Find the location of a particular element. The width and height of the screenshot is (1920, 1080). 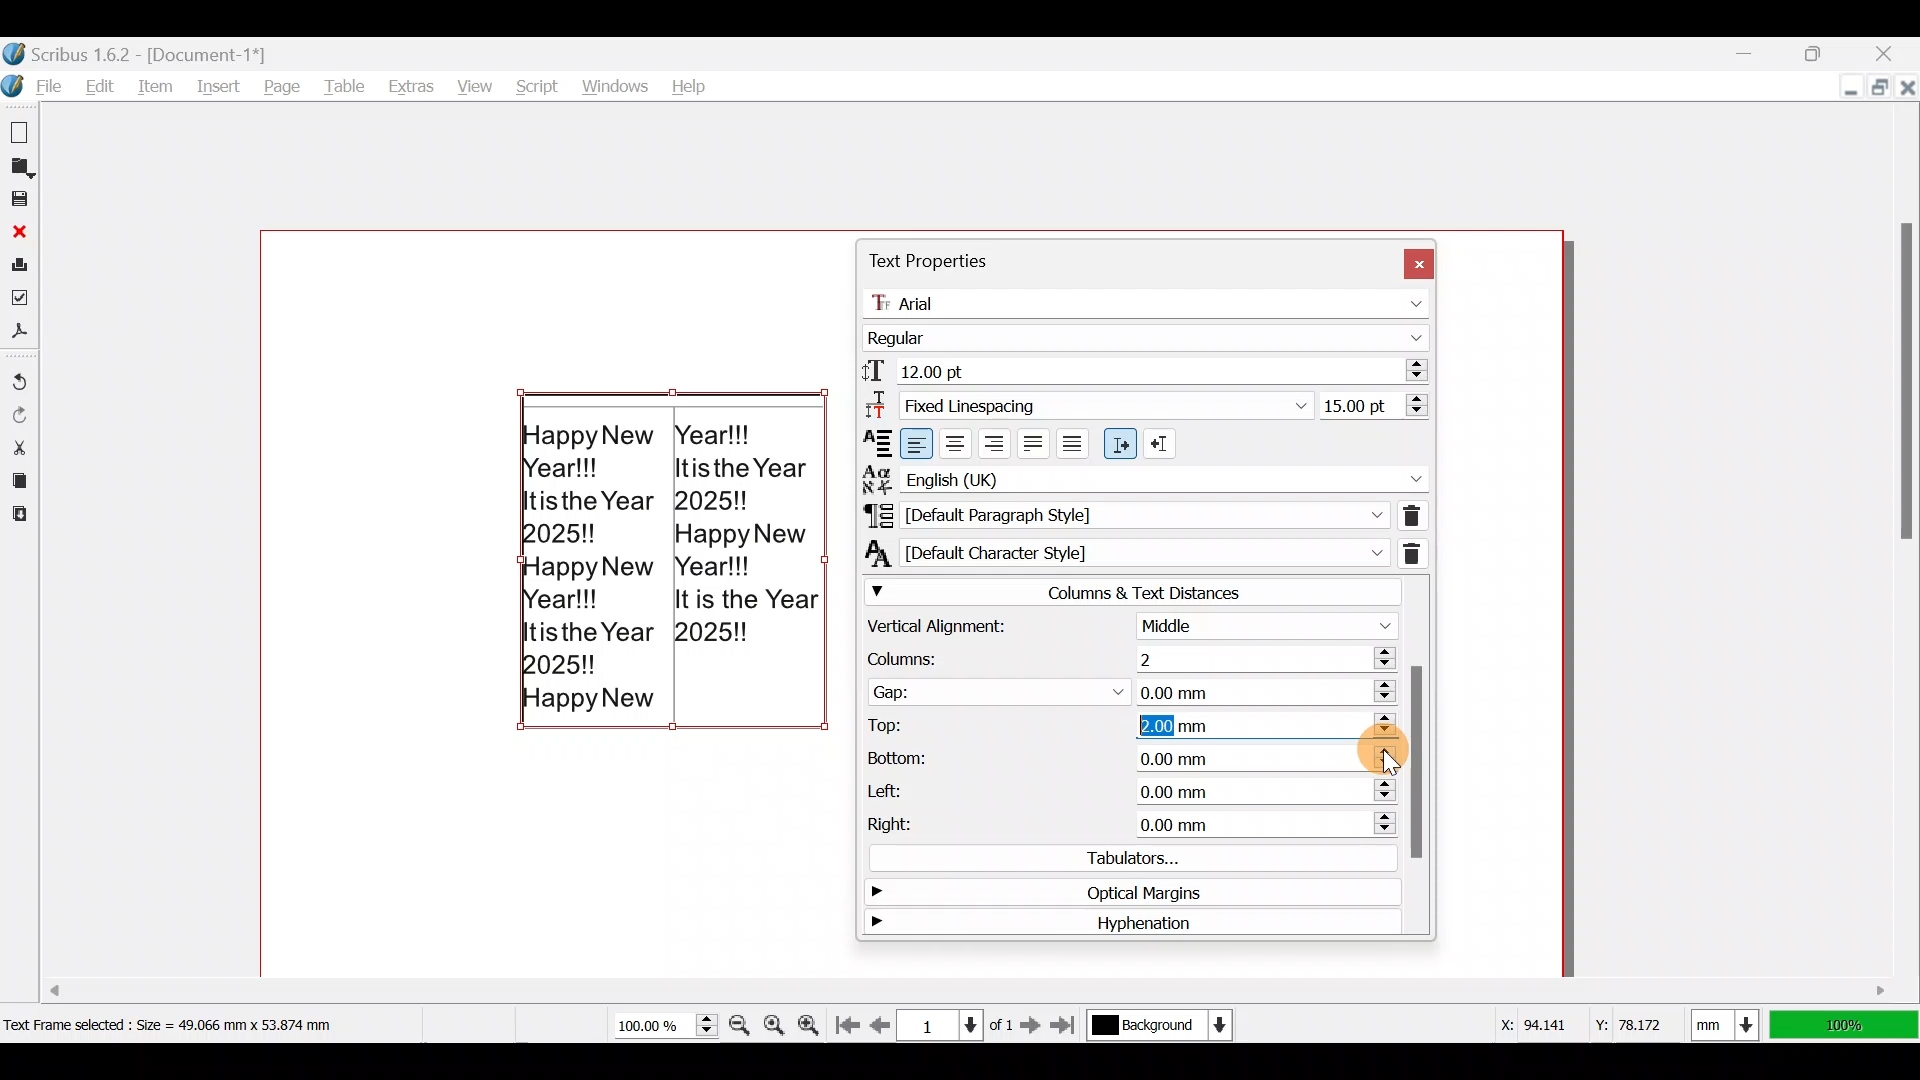

Font name is located at coordinates (1151, 299).